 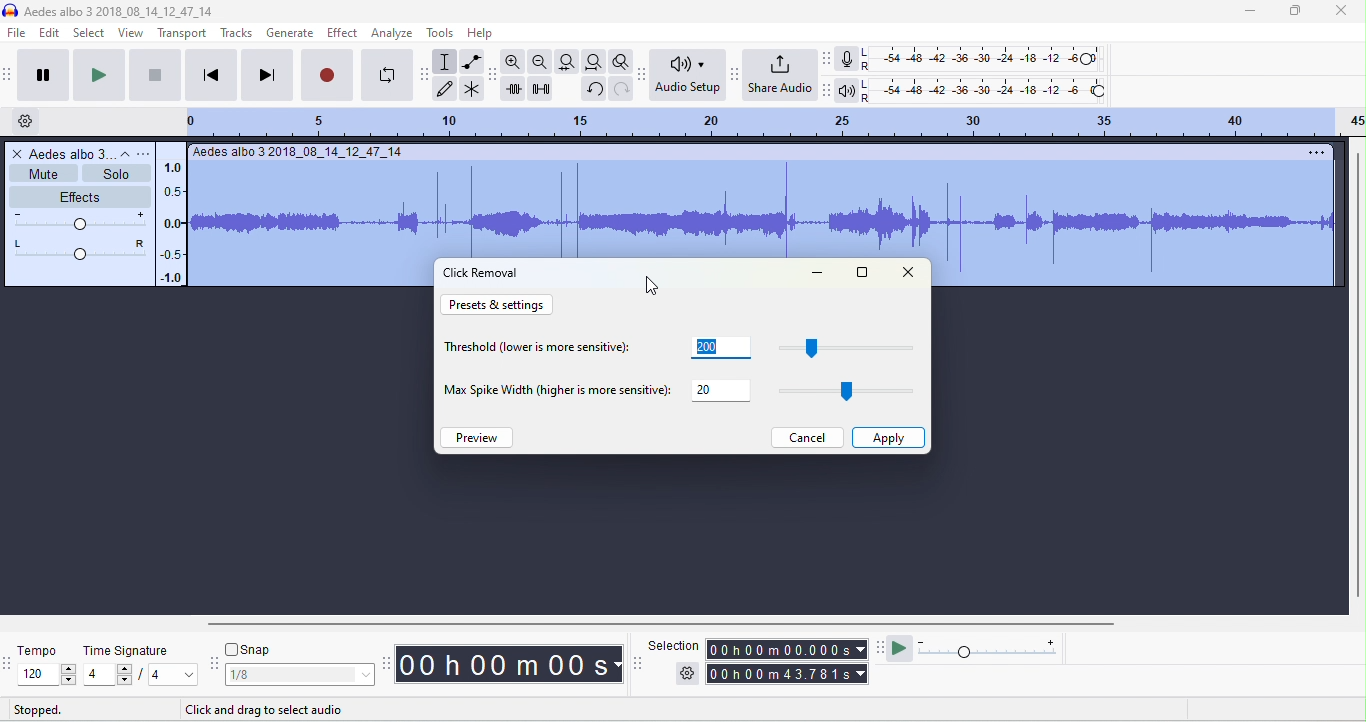 What do you see at coordinates (38, 649) in the screenshot?
I see `tempo` at bounding box center [38, 649].